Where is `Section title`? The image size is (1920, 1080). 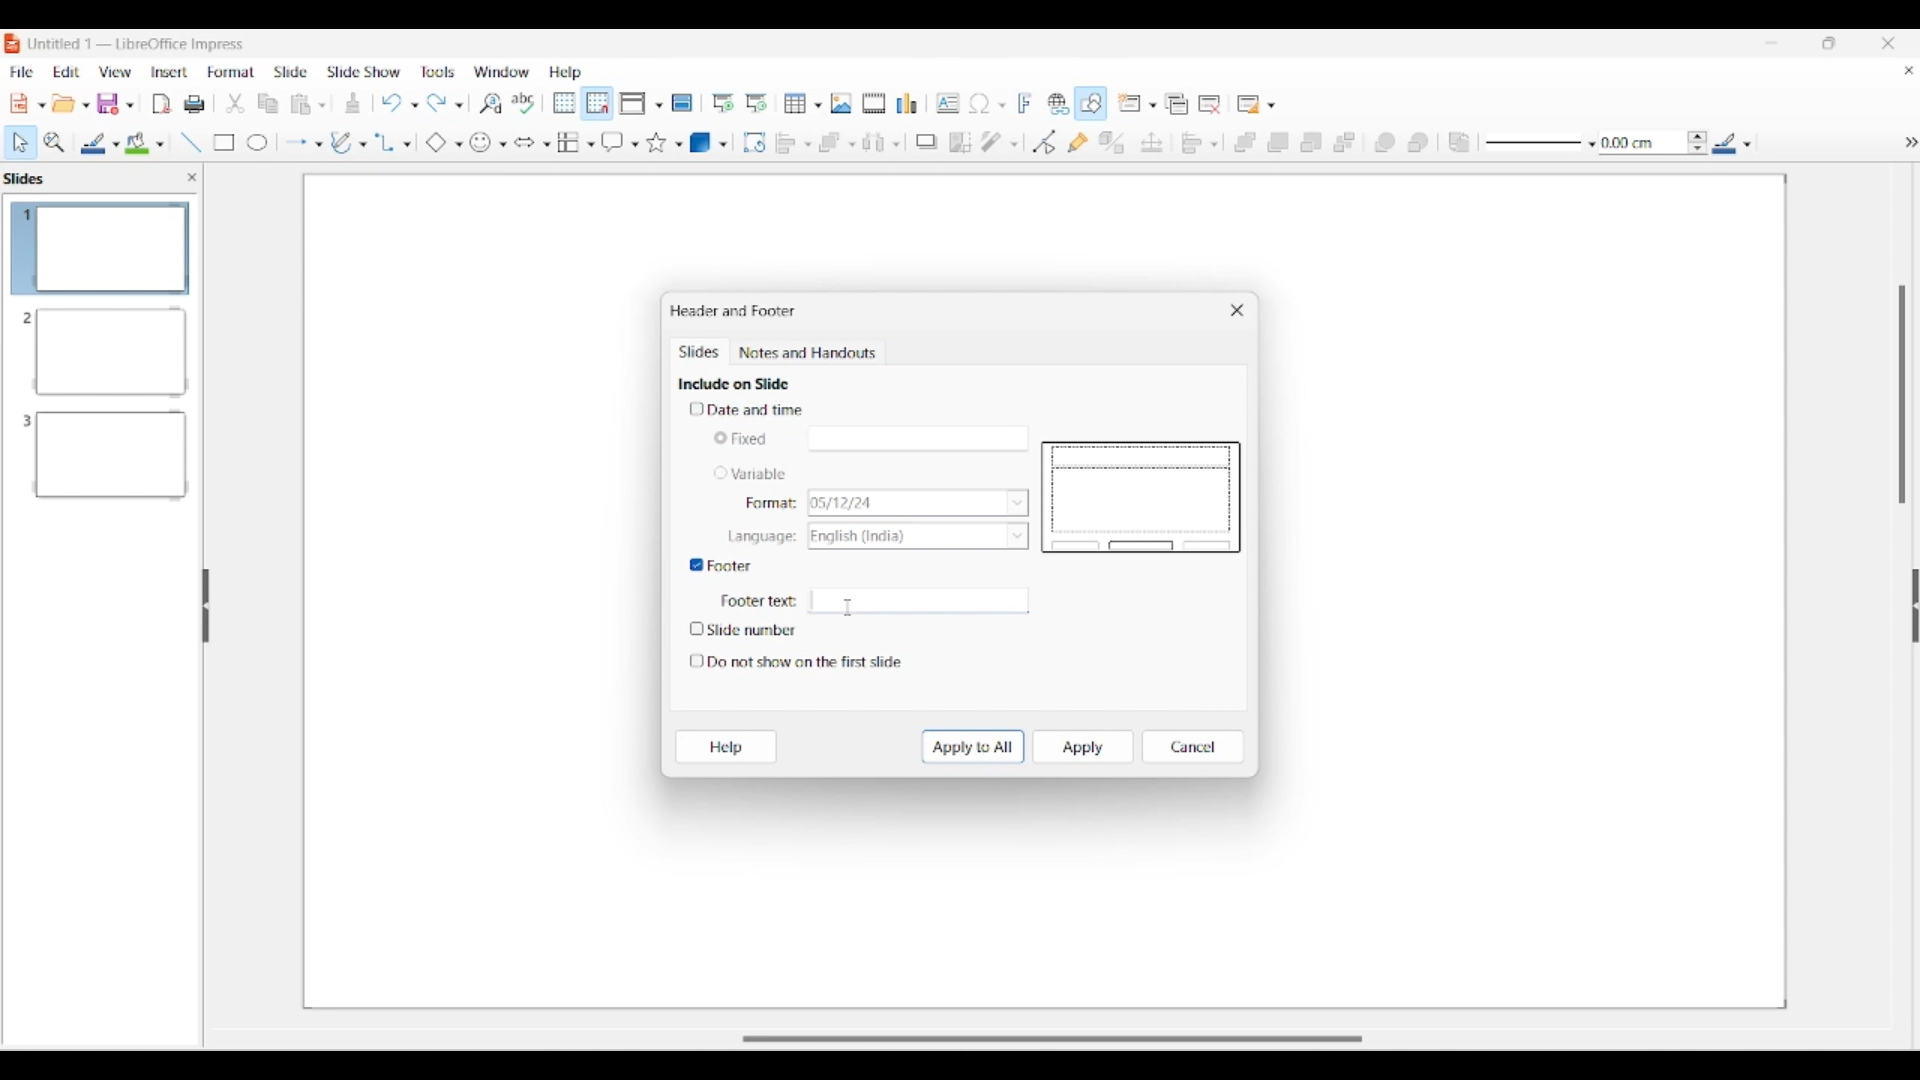
Section title is located at coordinates (733, 383).